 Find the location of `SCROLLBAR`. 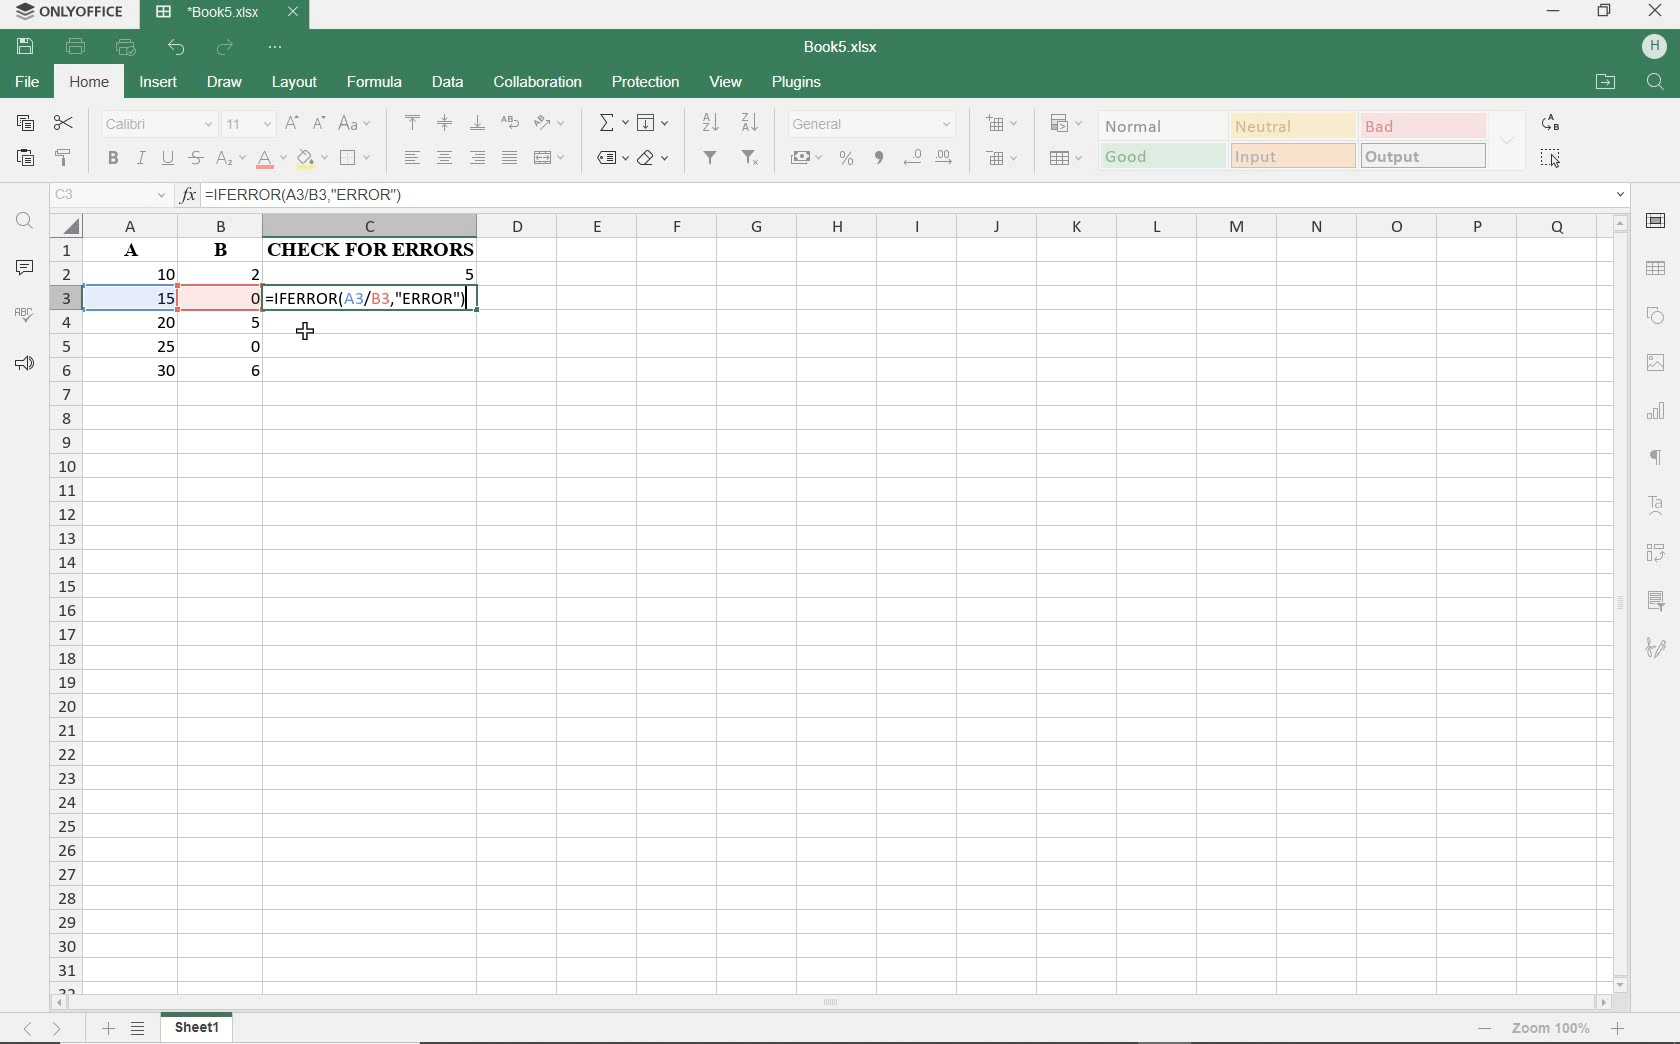

SCROLLBAR is located at coordinates (828, 1005).